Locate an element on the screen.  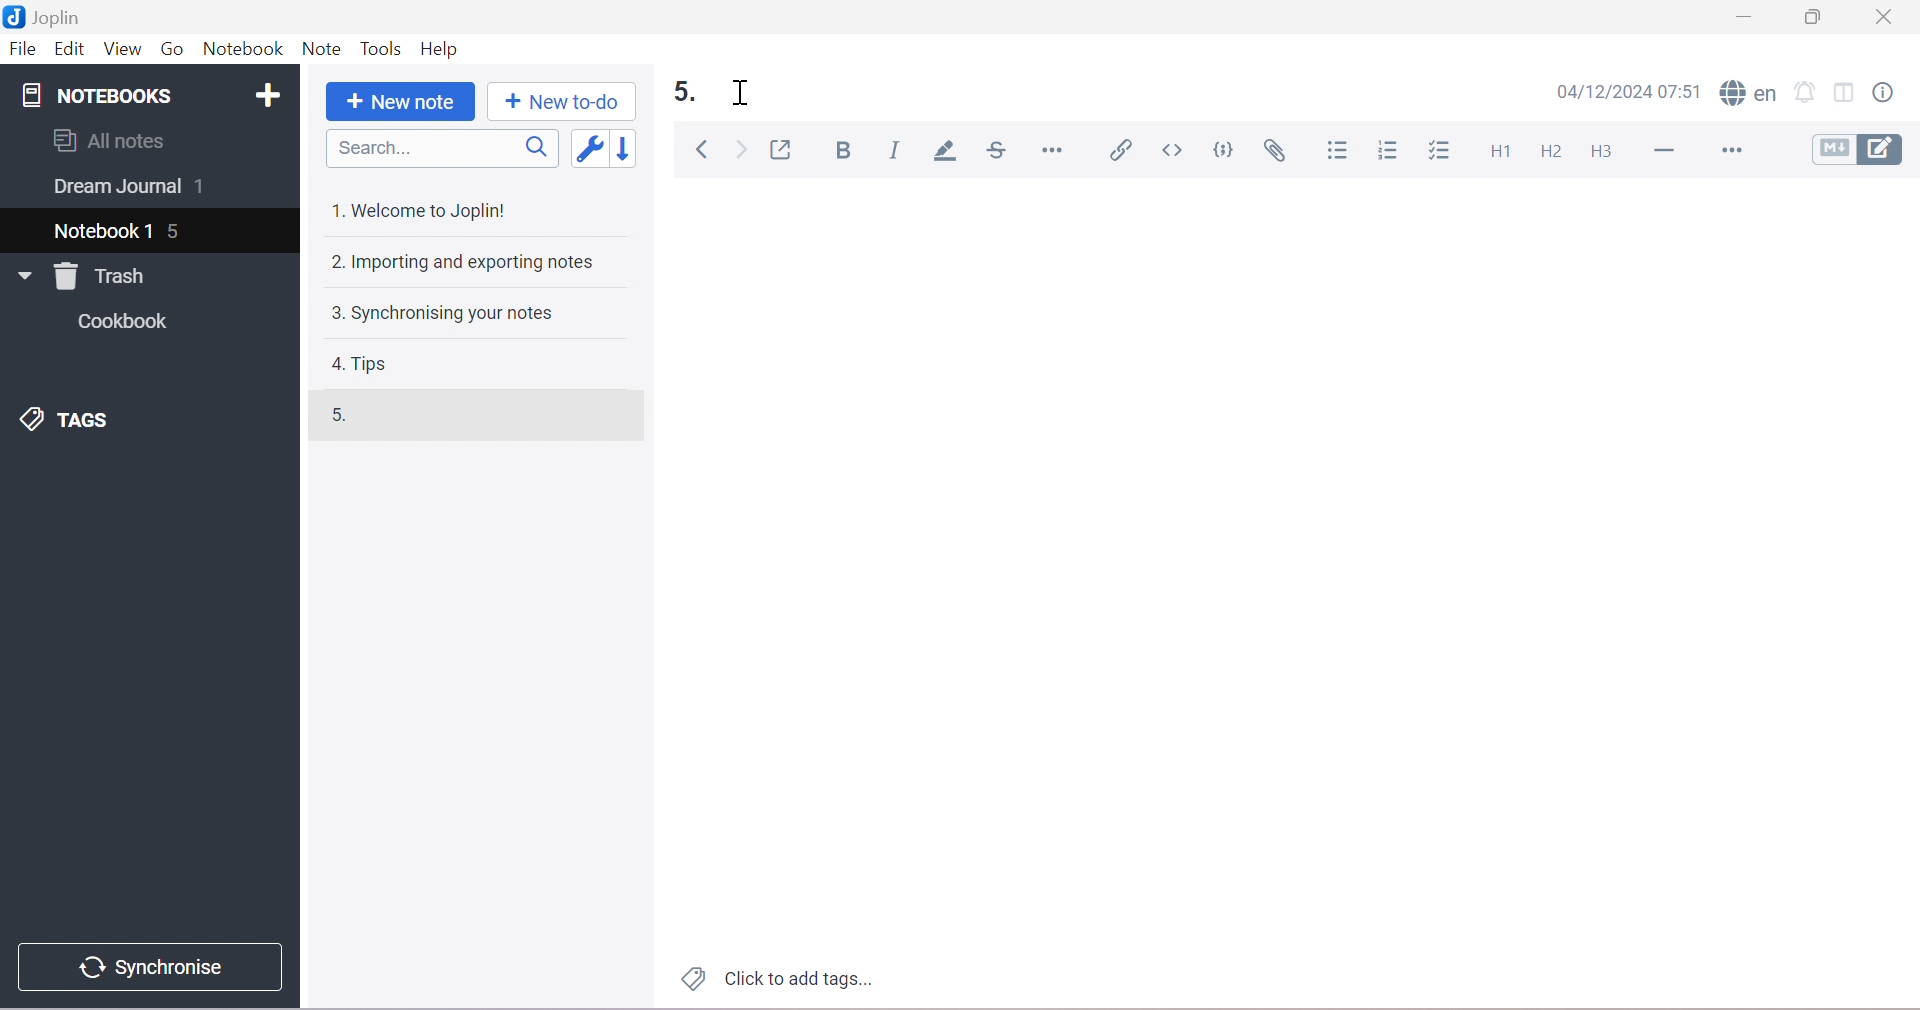
More is located at coordinates (1737, 152).